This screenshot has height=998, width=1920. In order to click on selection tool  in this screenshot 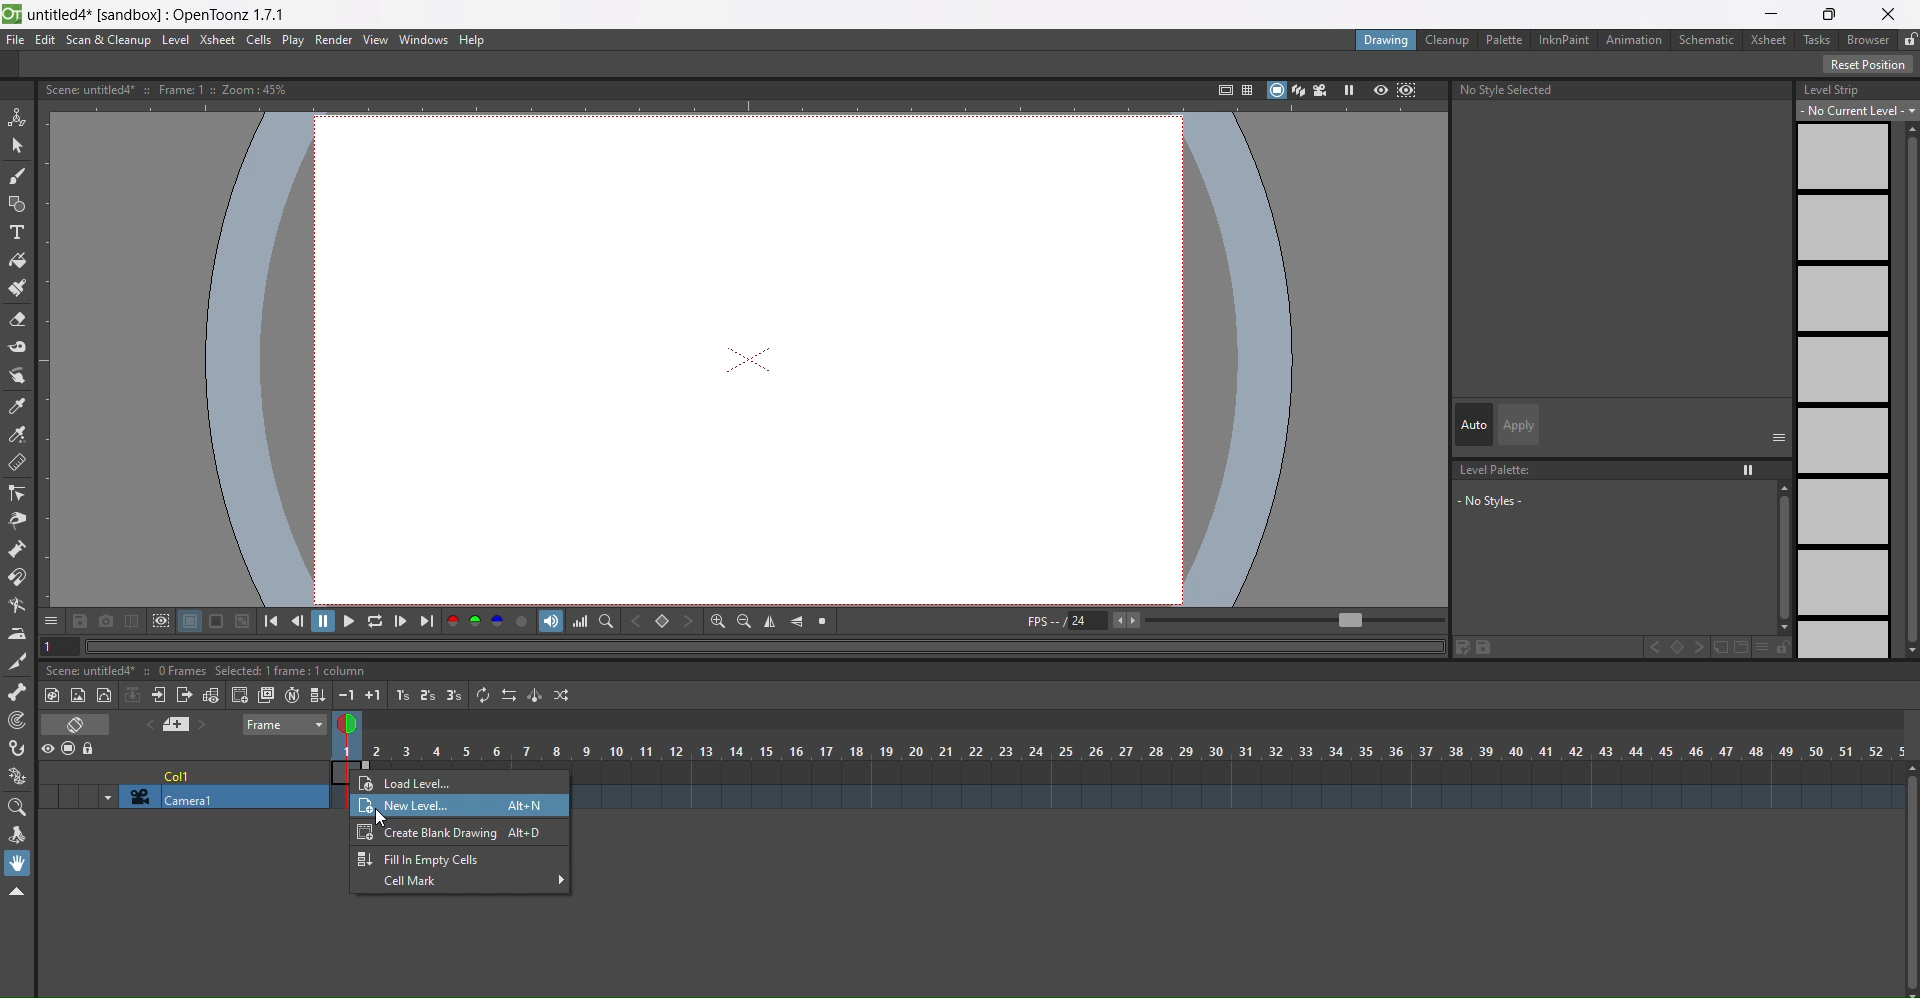, I will do `click(17, 146)`.